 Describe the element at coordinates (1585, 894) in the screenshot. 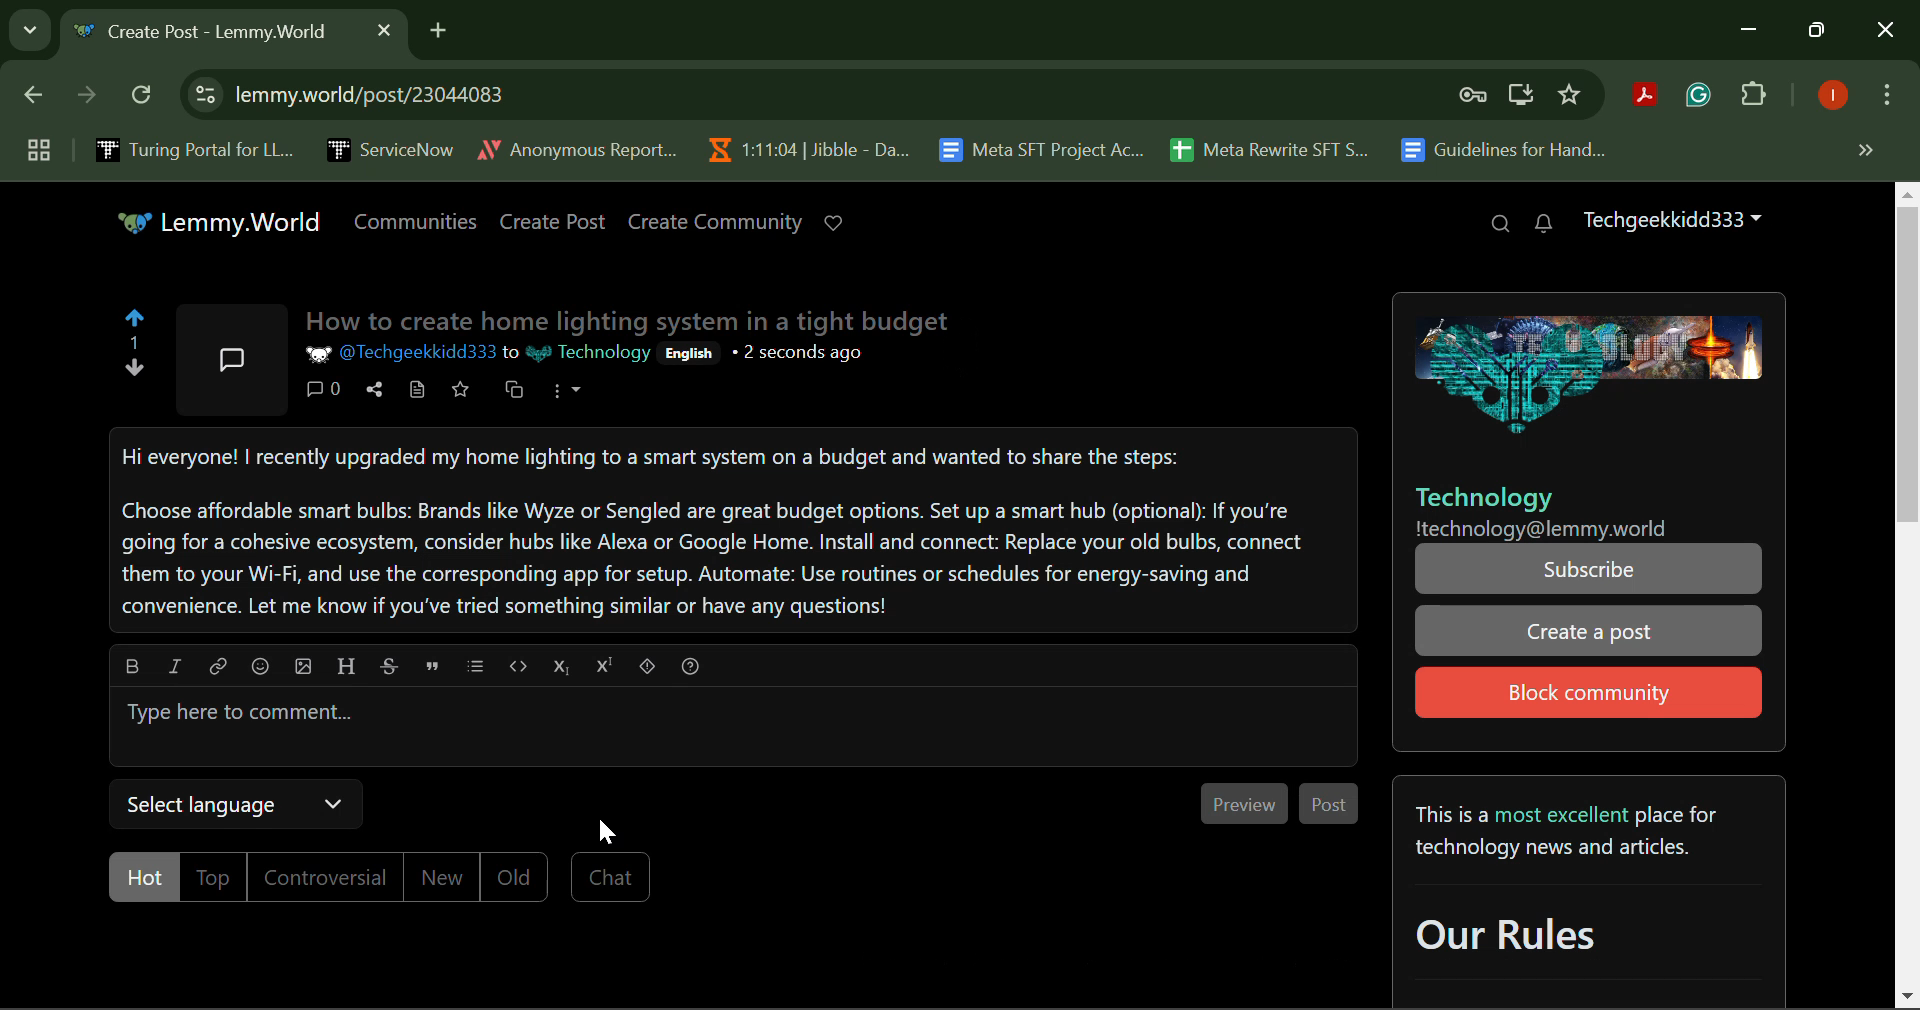

I see `Community Rules` at that location.